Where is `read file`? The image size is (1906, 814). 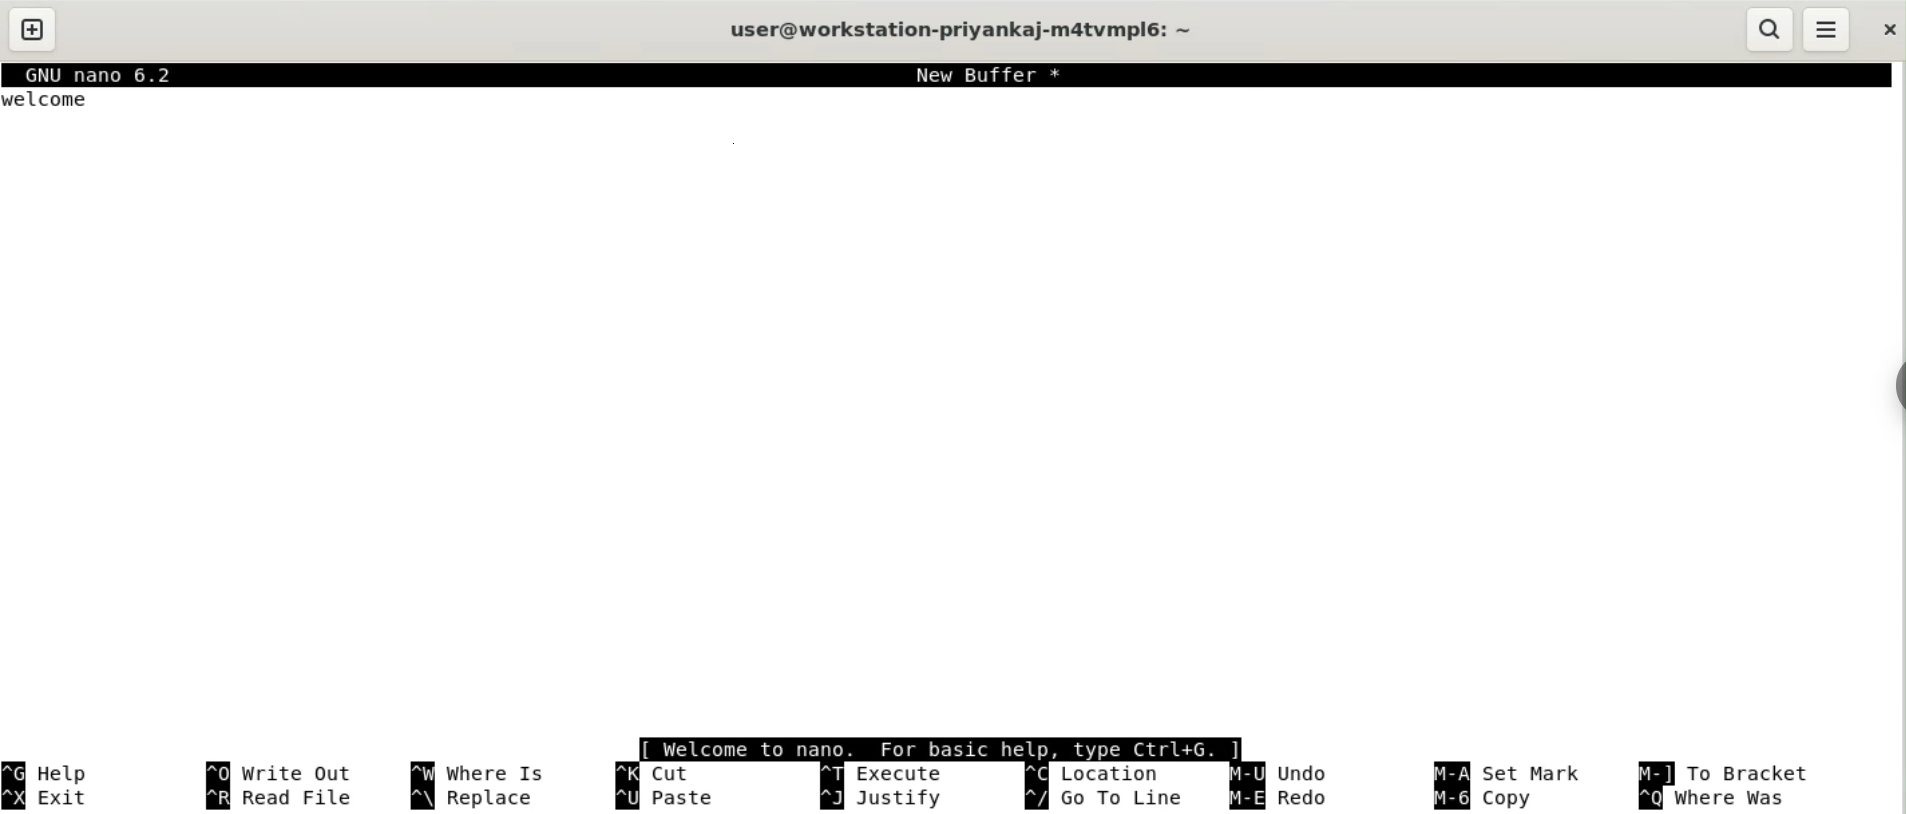 read file is located at coordinates (283, 799).